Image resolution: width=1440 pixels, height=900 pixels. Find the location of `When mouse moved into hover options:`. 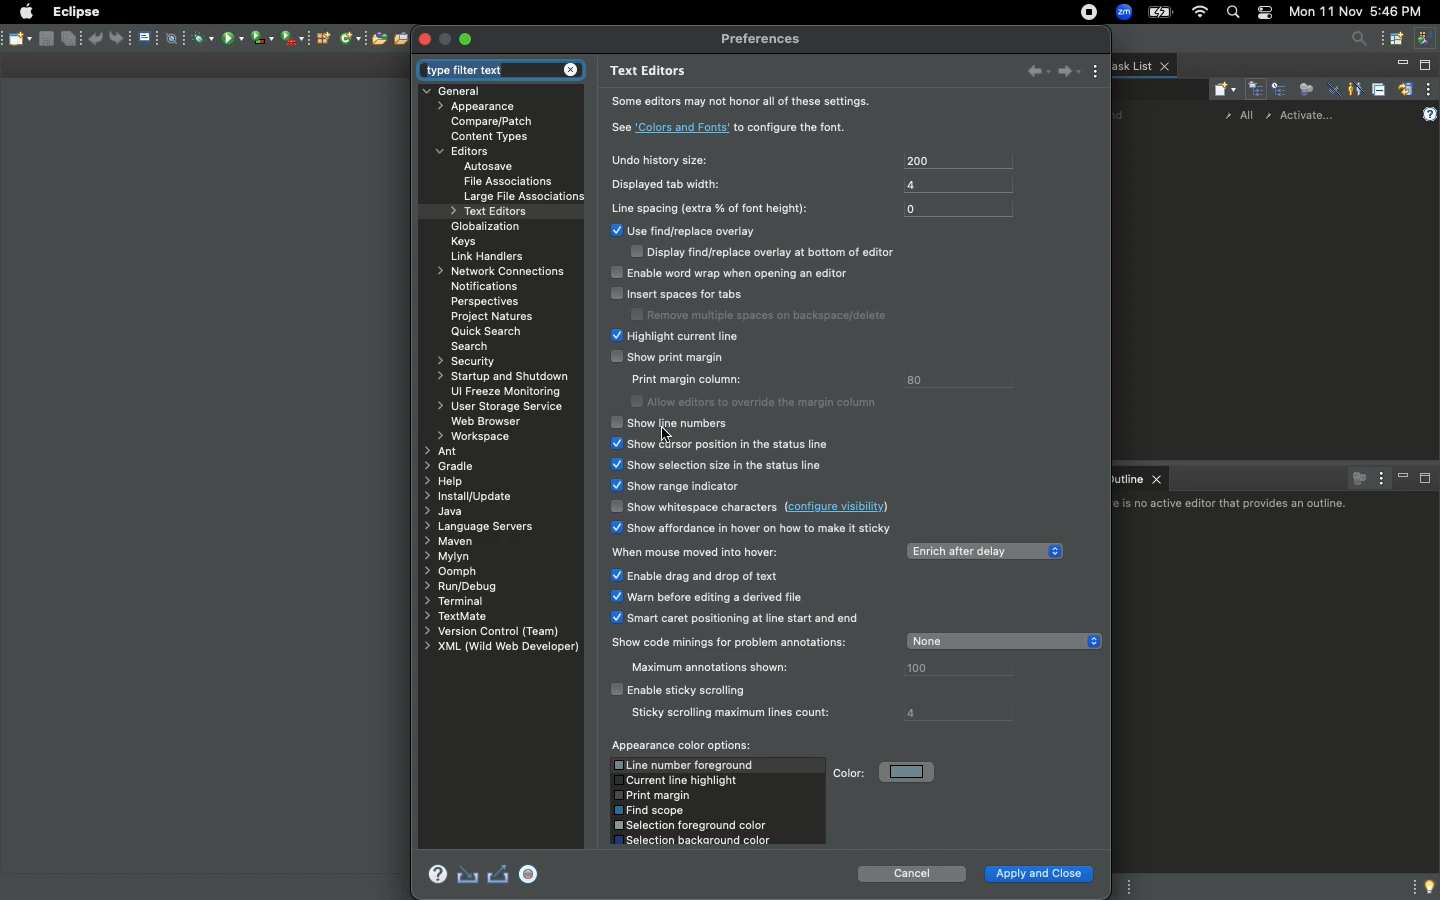

When mouse moved into hover options: is located at coordinates (737, 588).